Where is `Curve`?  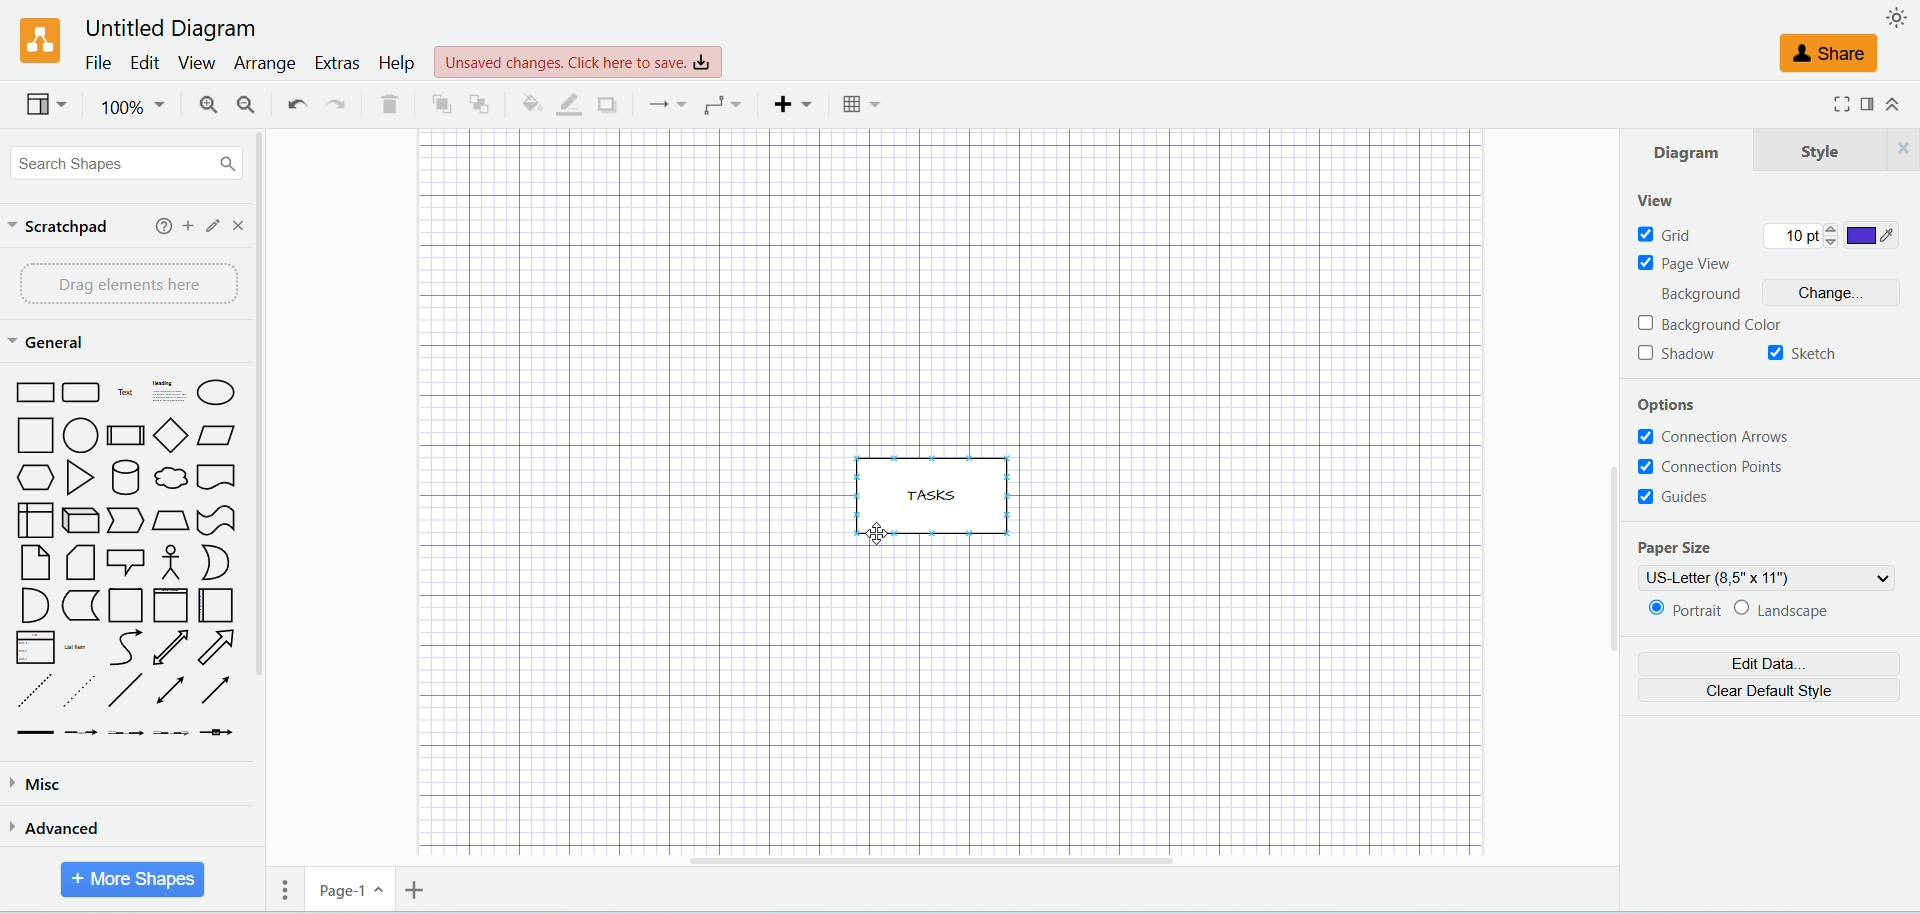 Curve is located at coordinates (127, 648).